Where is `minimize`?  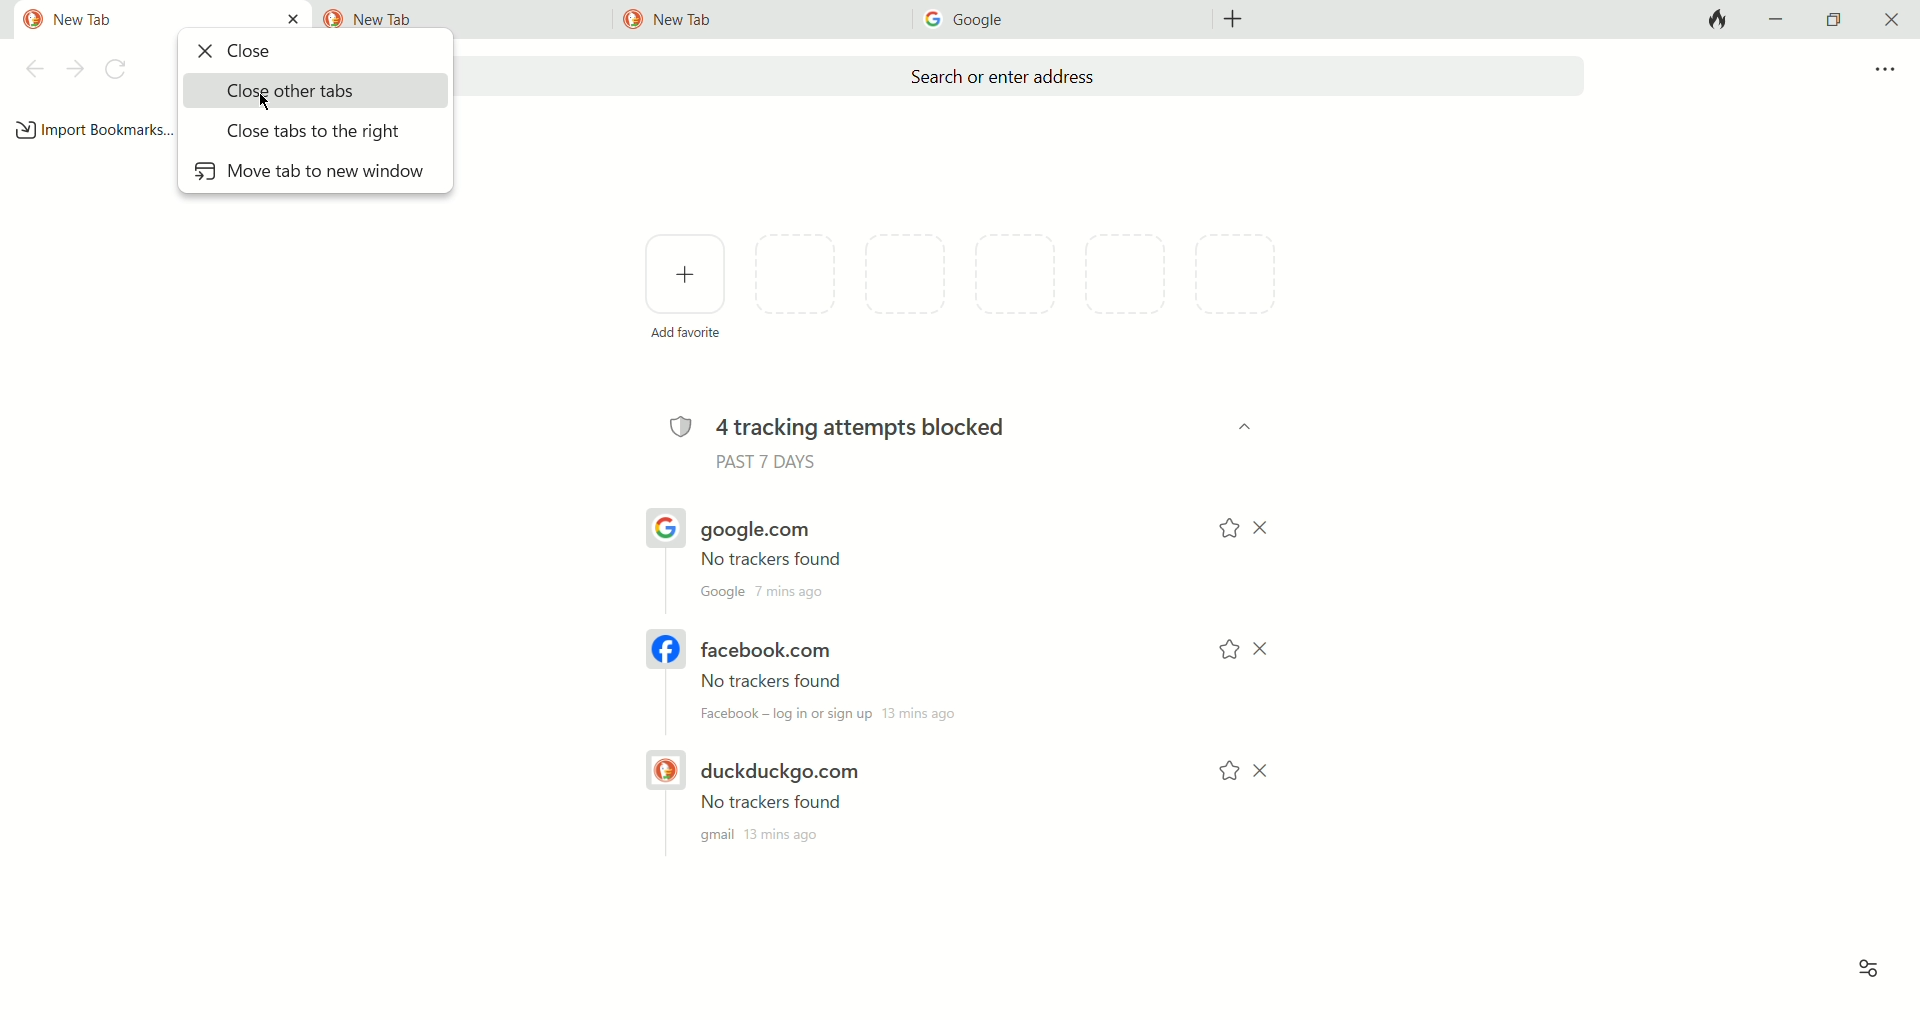
minimize is located at coordinates (1777, 19).